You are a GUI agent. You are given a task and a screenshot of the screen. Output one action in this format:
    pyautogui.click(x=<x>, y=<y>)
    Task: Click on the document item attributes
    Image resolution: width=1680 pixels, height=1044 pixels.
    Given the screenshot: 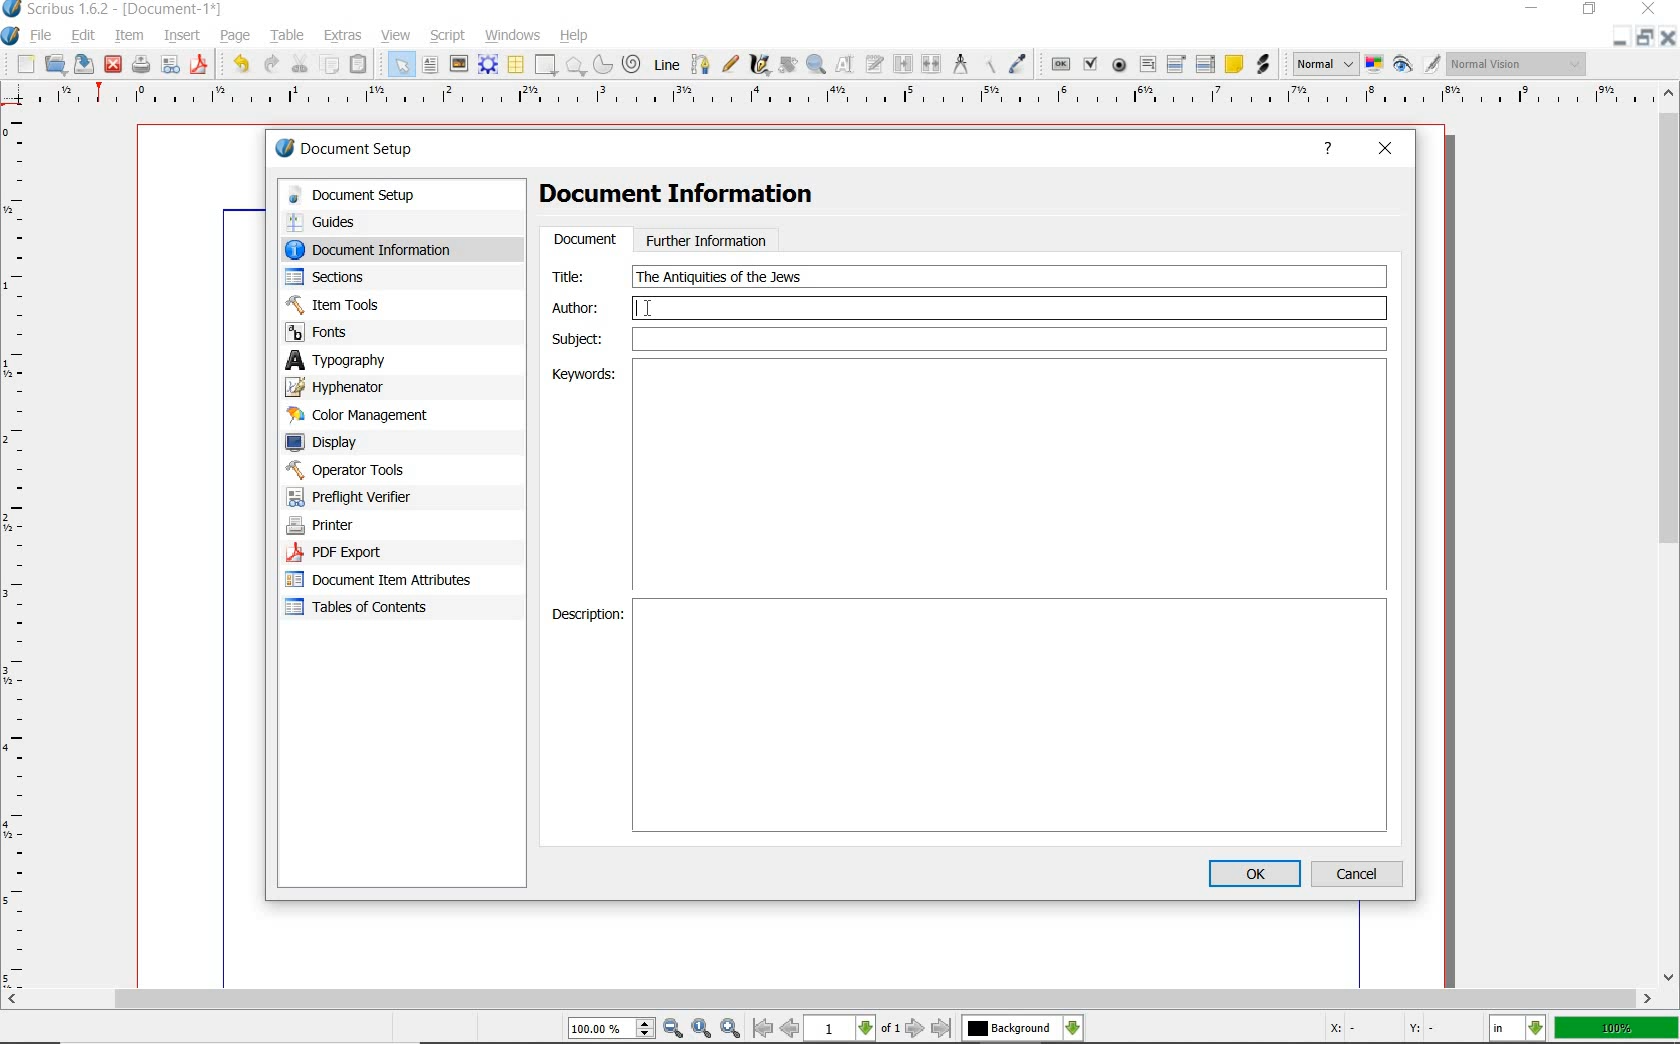 What is the action you would take?
    pyautogui.click(x=386, y=582)
    